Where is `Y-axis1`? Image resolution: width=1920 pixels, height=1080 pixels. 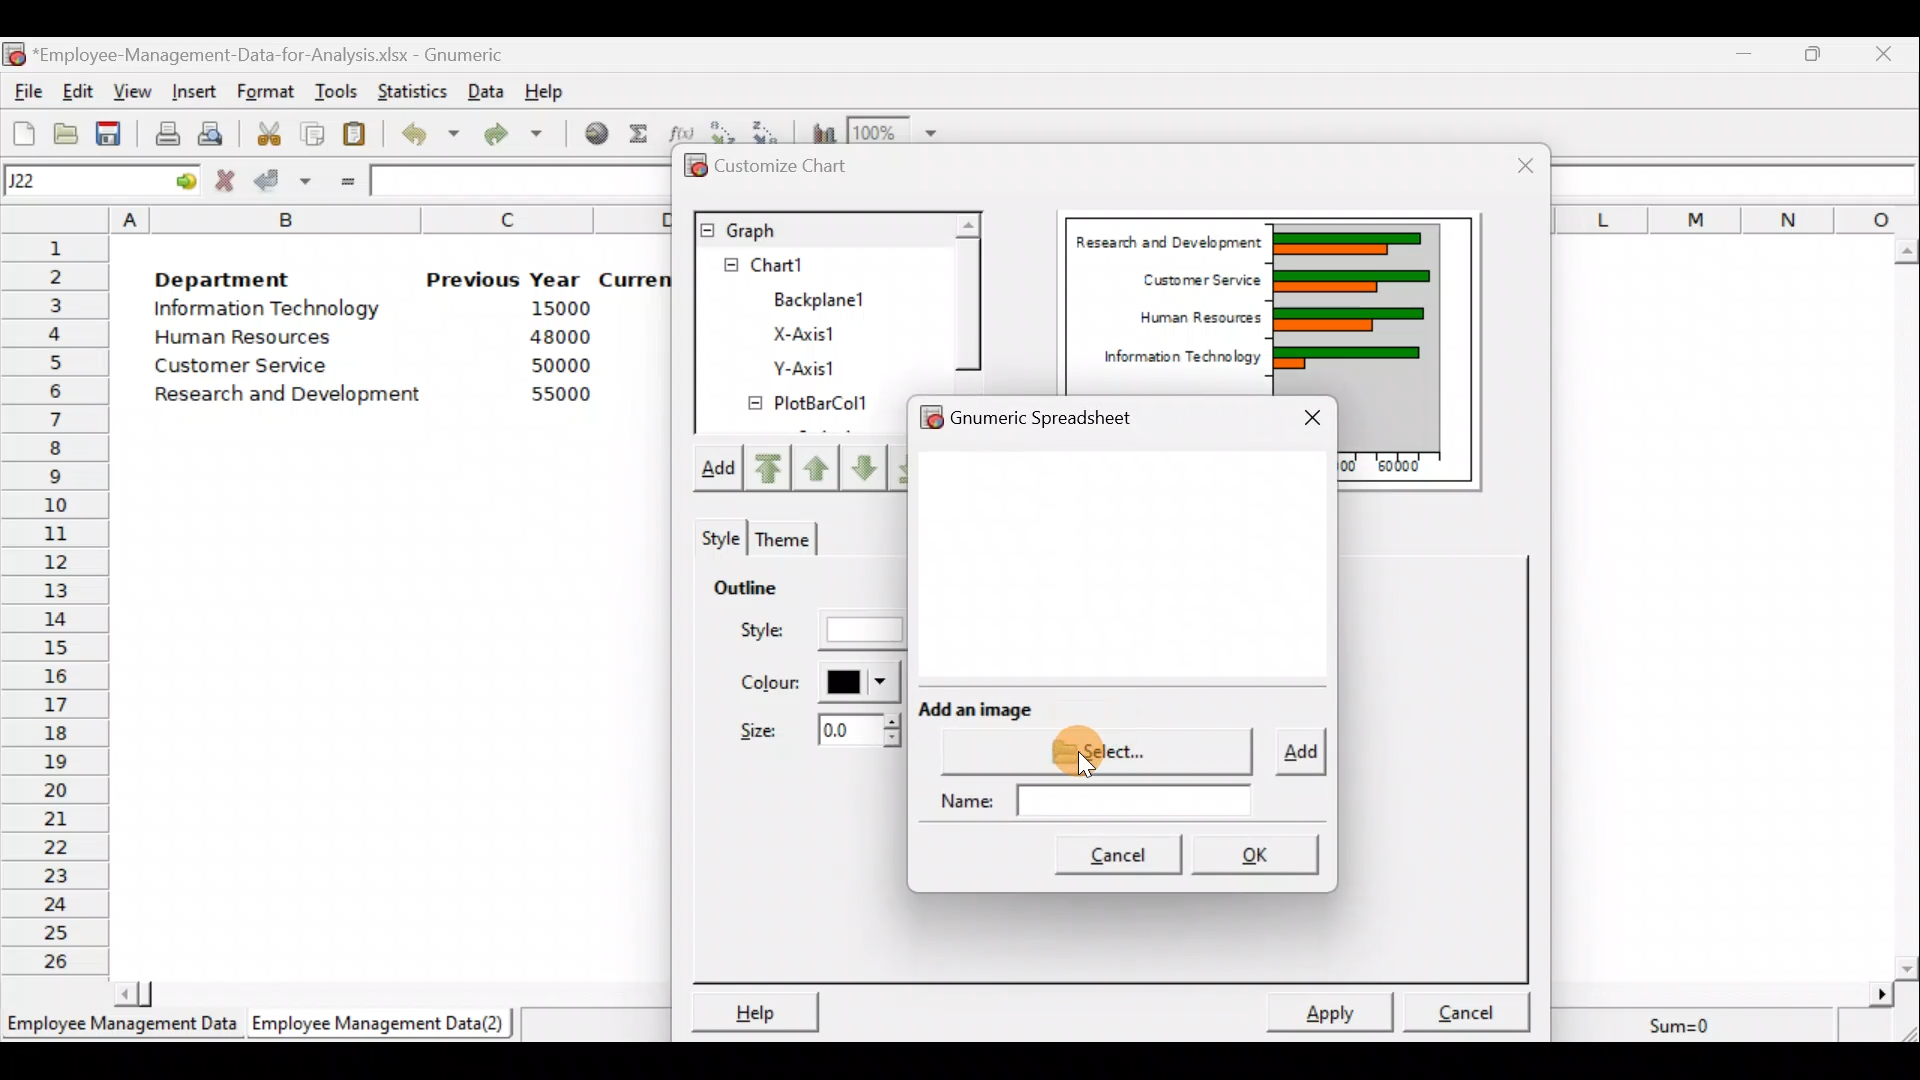 Y-axis1 is located at coordinates (802, 371).